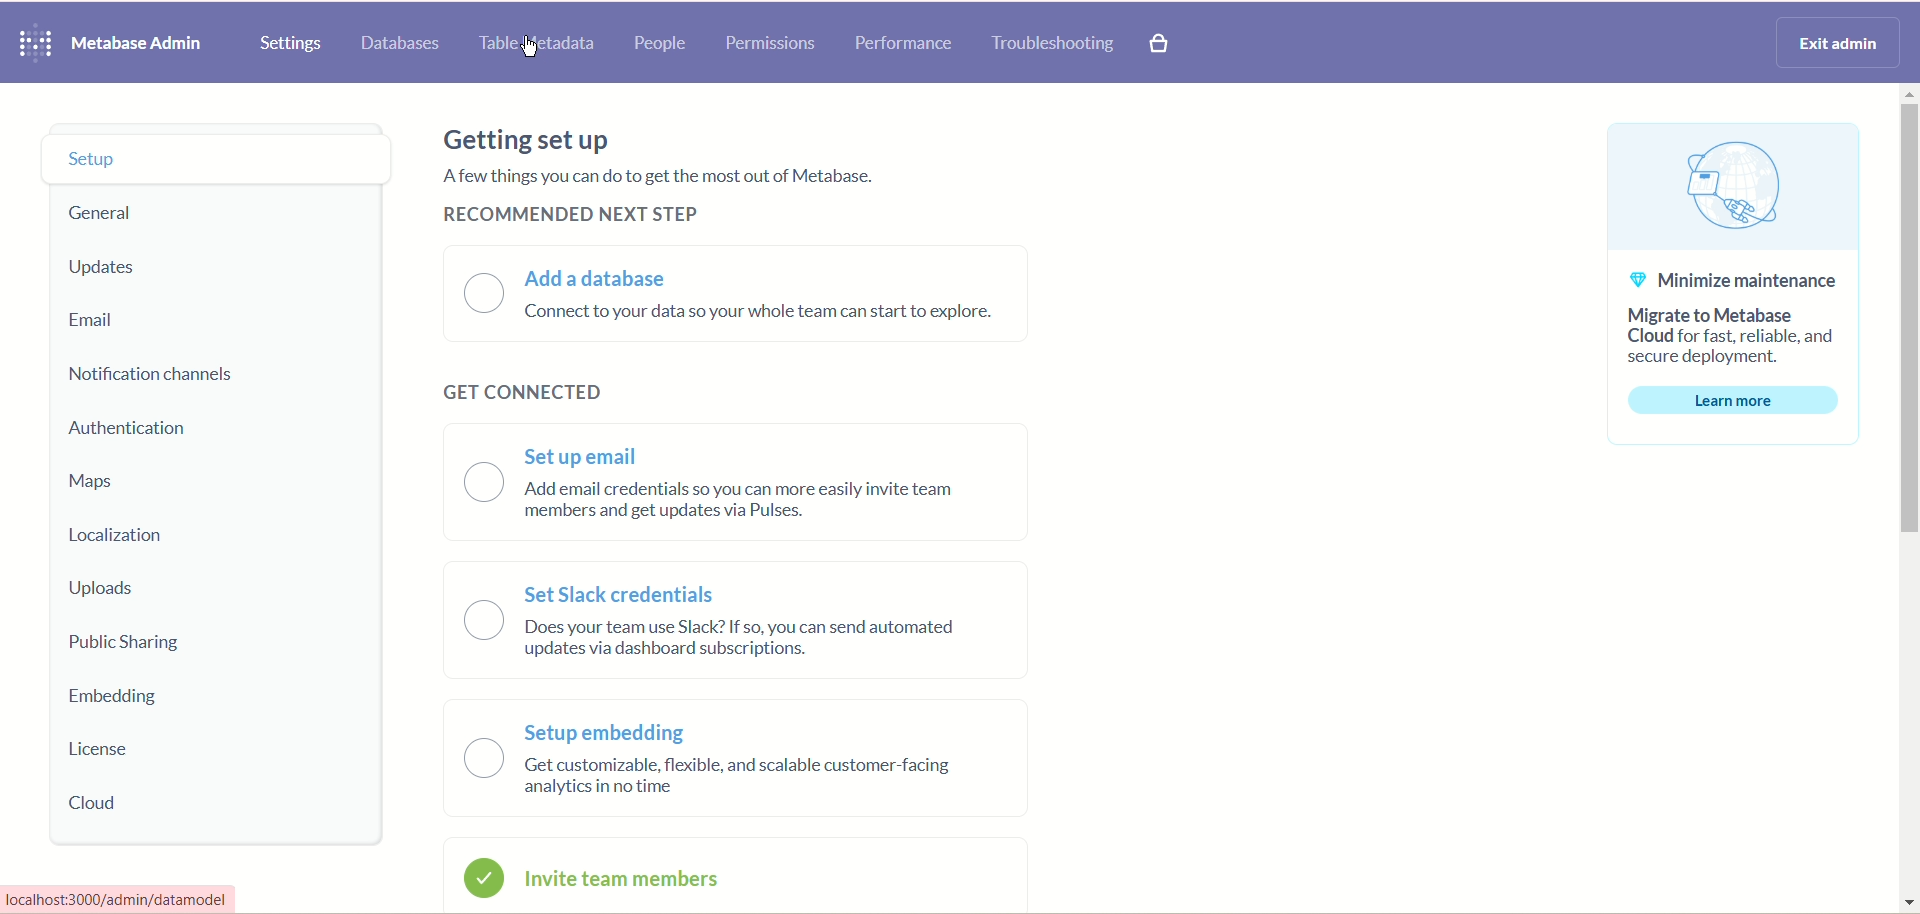  Describe the element at coordinates (768, 300) in the screenshot. I see `~ Add a database
Connect to your data so your whole team can start to explore.` at that location.